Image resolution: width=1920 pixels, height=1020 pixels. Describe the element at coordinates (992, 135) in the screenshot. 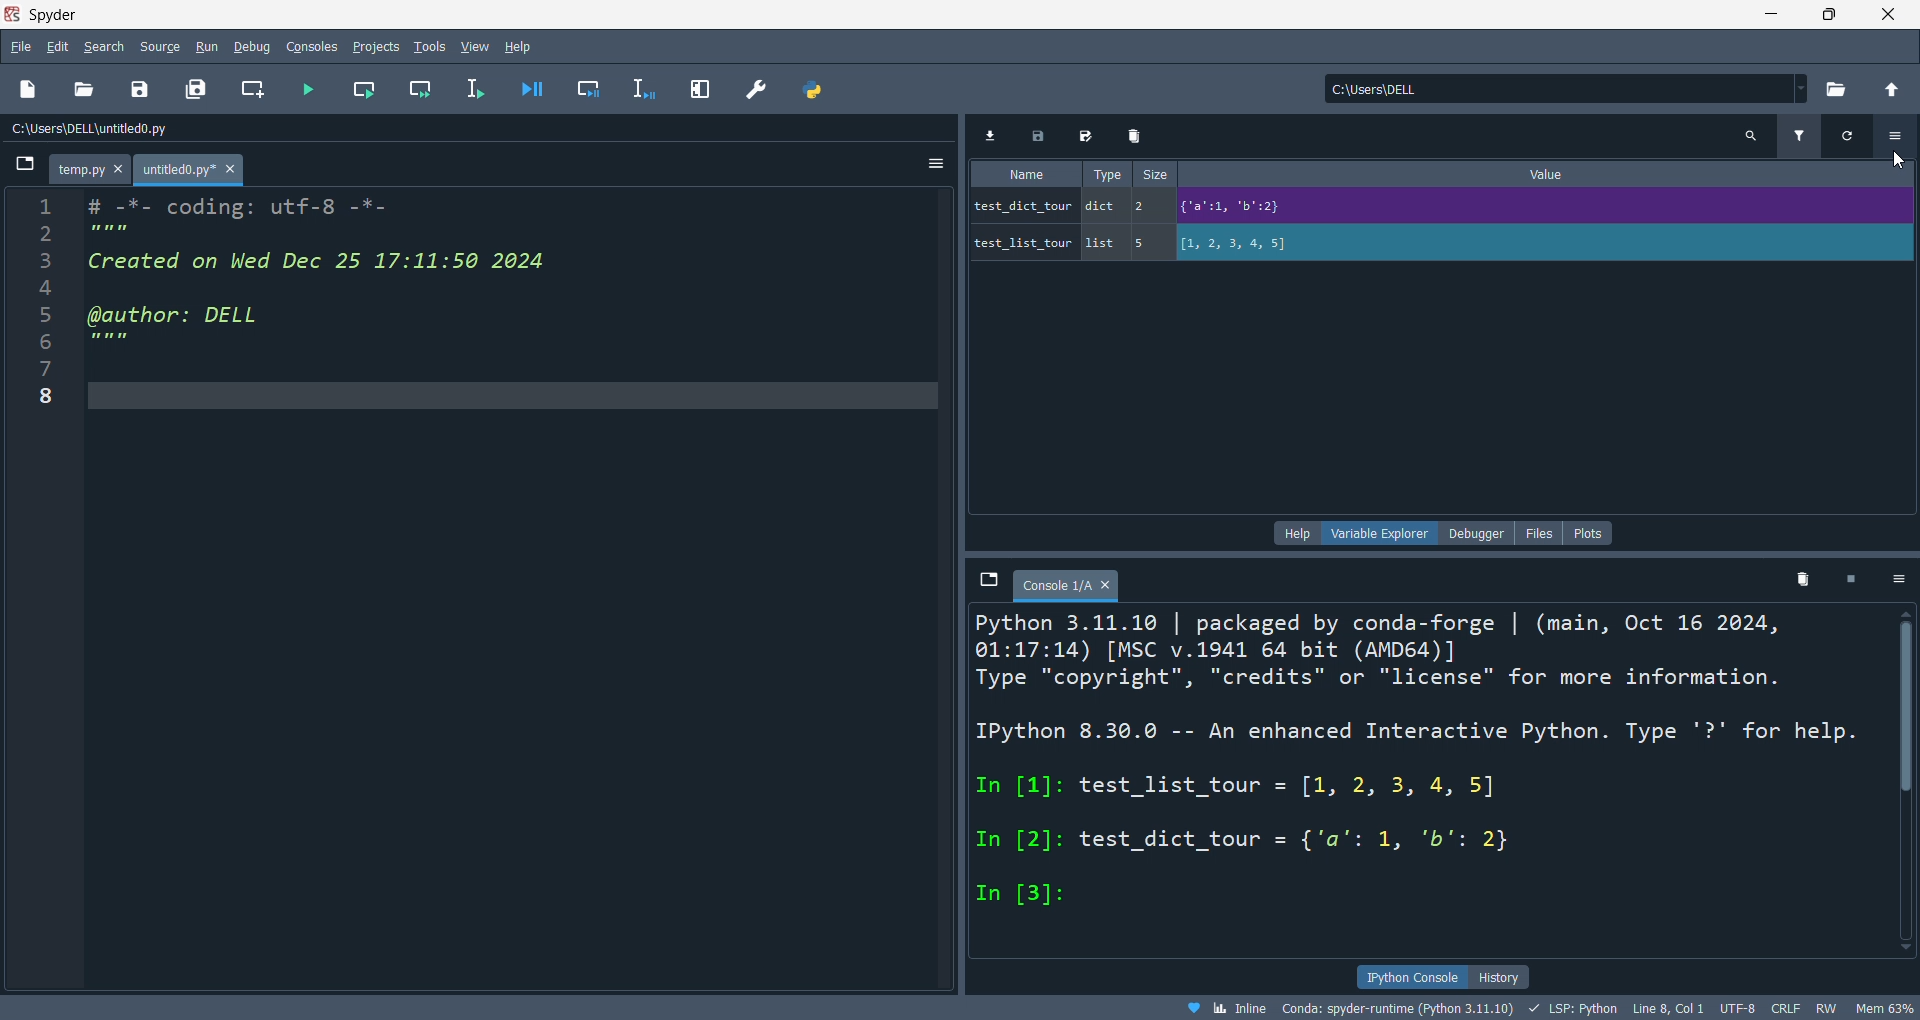

I see `import` at that location.